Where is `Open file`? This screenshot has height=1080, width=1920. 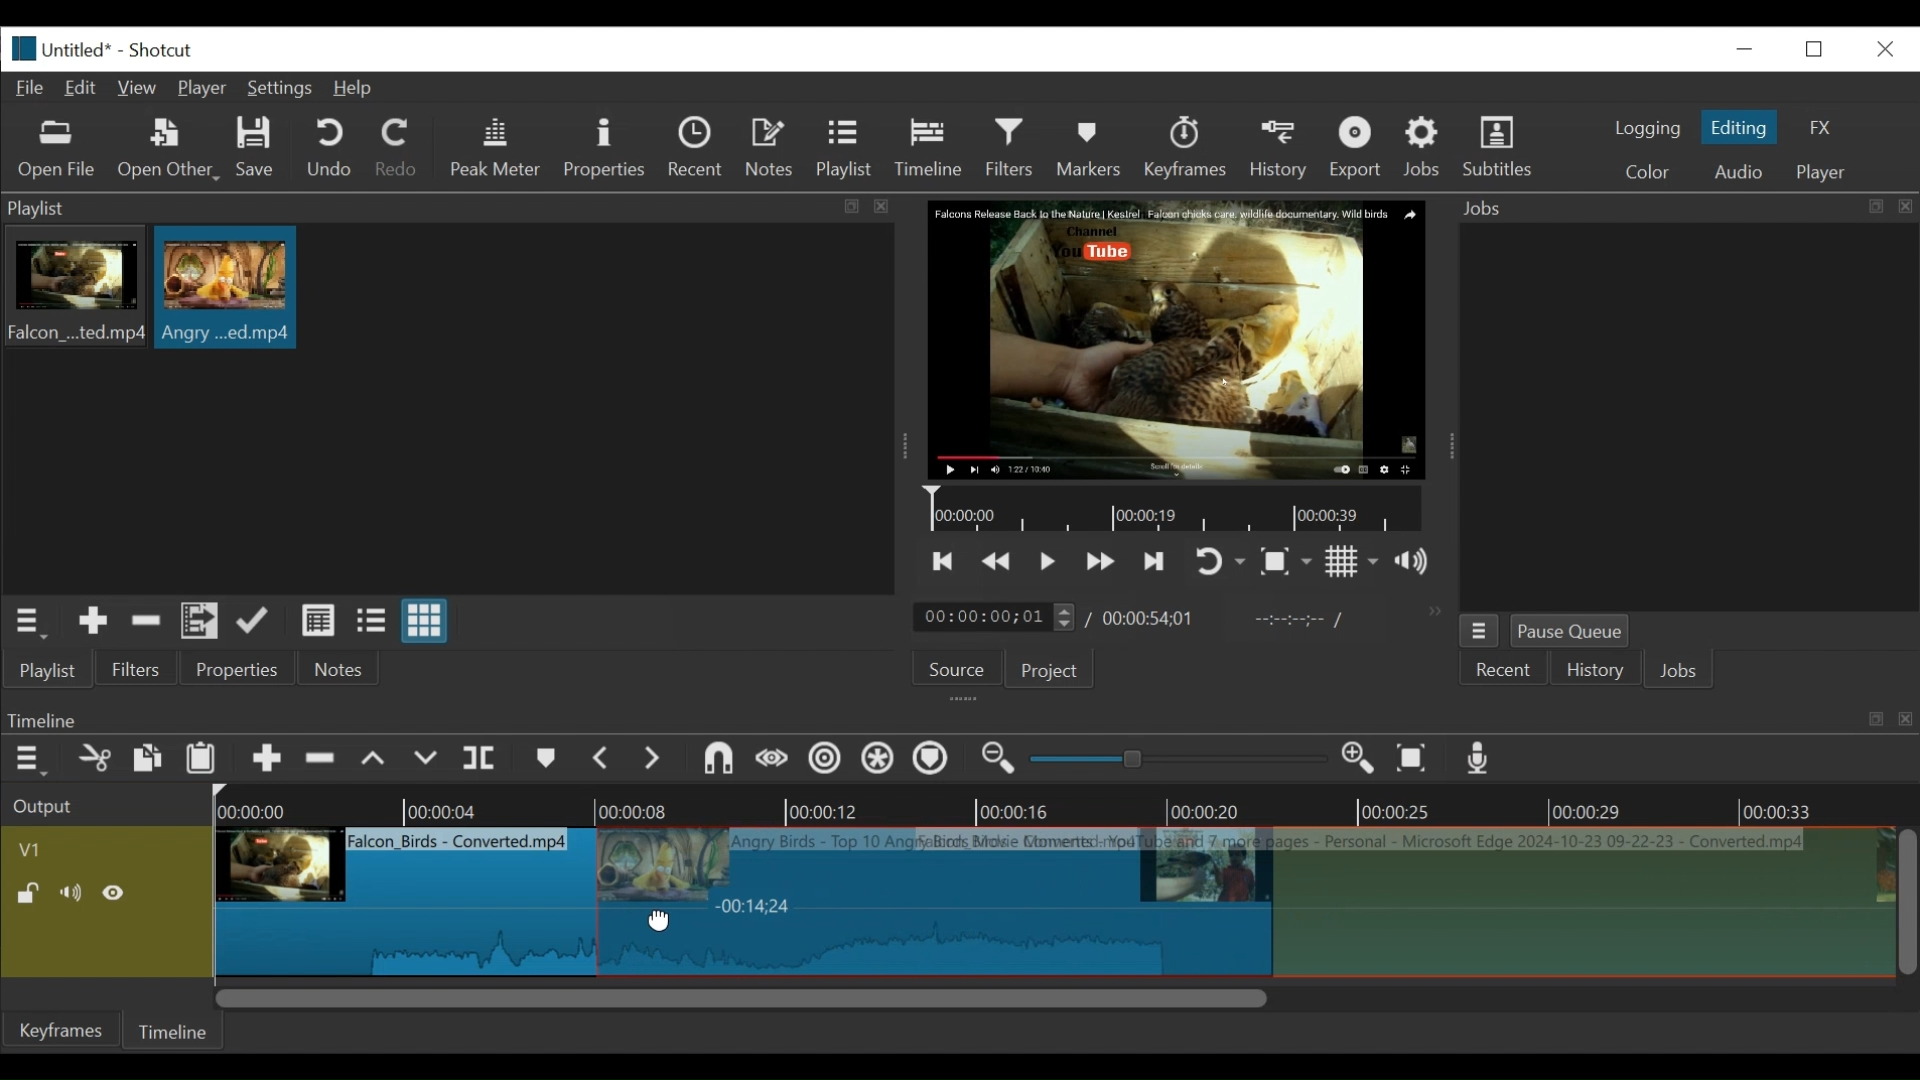
Open file is located at coordinates (57, 150).